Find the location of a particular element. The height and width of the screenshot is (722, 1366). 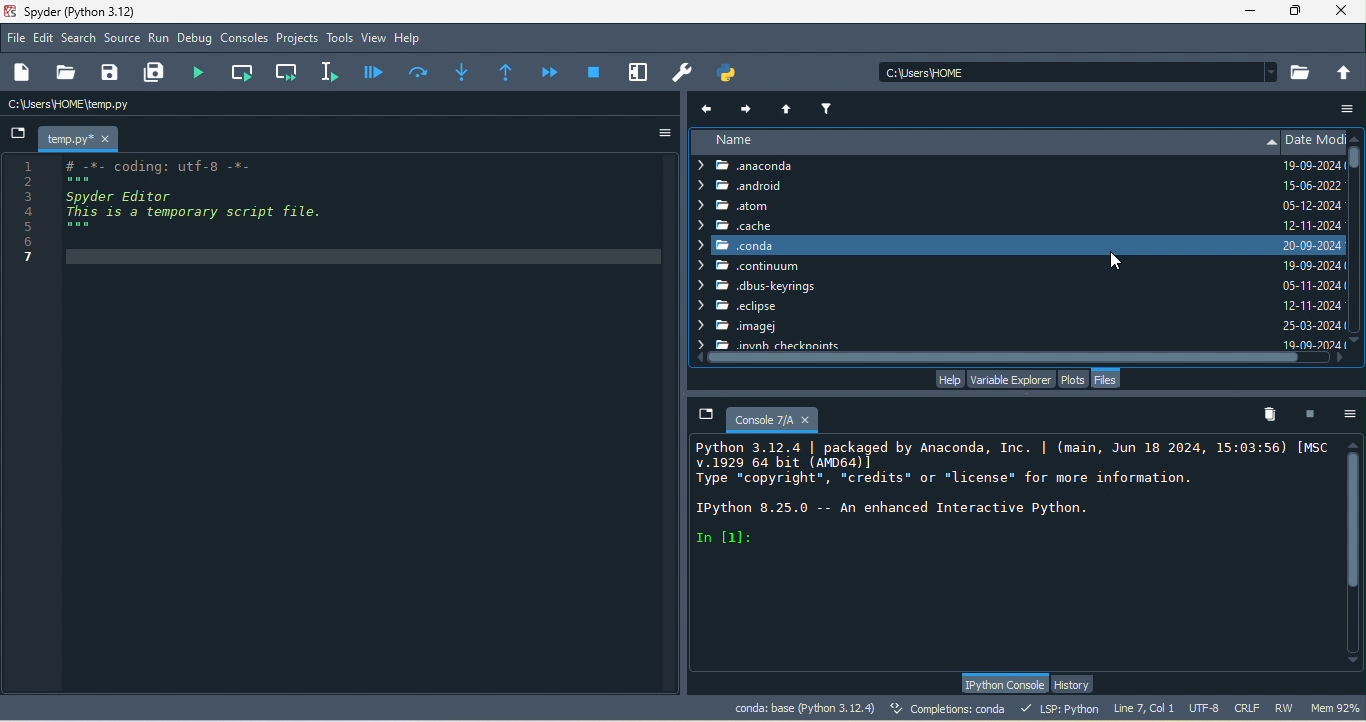

maximize current pane is located at coordinates (639, 72).